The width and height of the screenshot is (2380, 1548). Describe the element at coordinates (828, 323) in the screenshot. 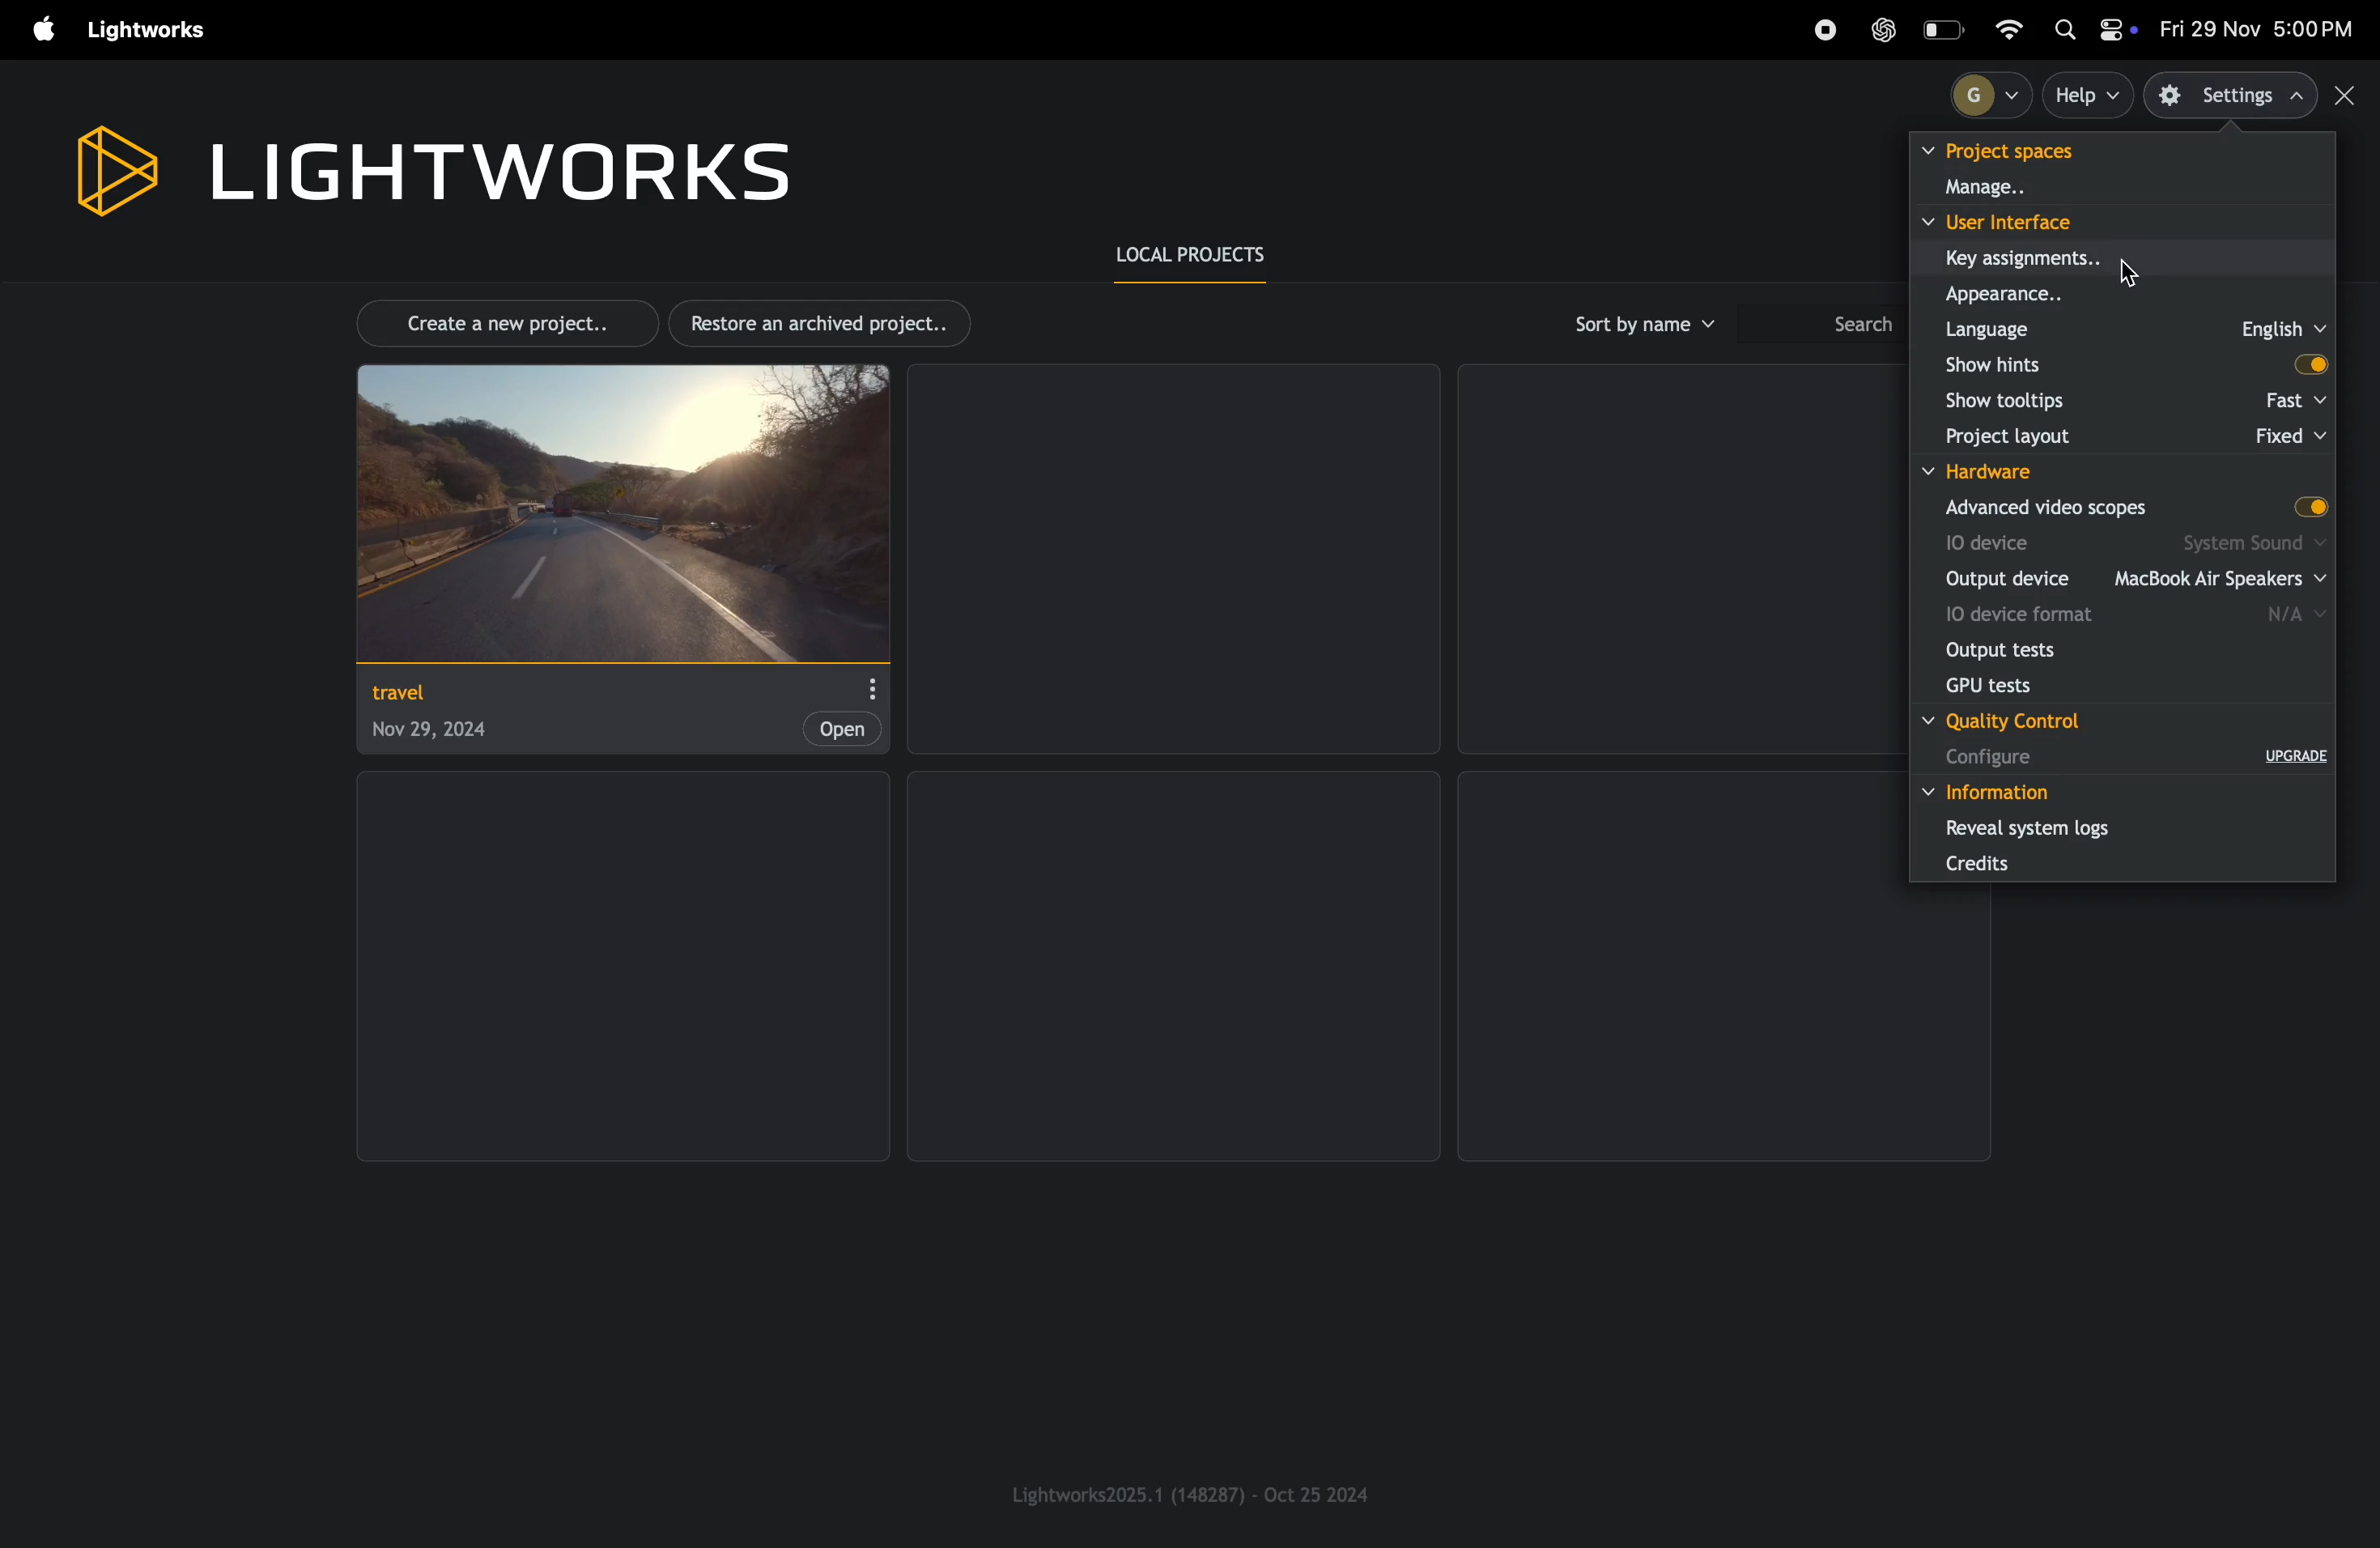

I see `restore archived projects` at that location.